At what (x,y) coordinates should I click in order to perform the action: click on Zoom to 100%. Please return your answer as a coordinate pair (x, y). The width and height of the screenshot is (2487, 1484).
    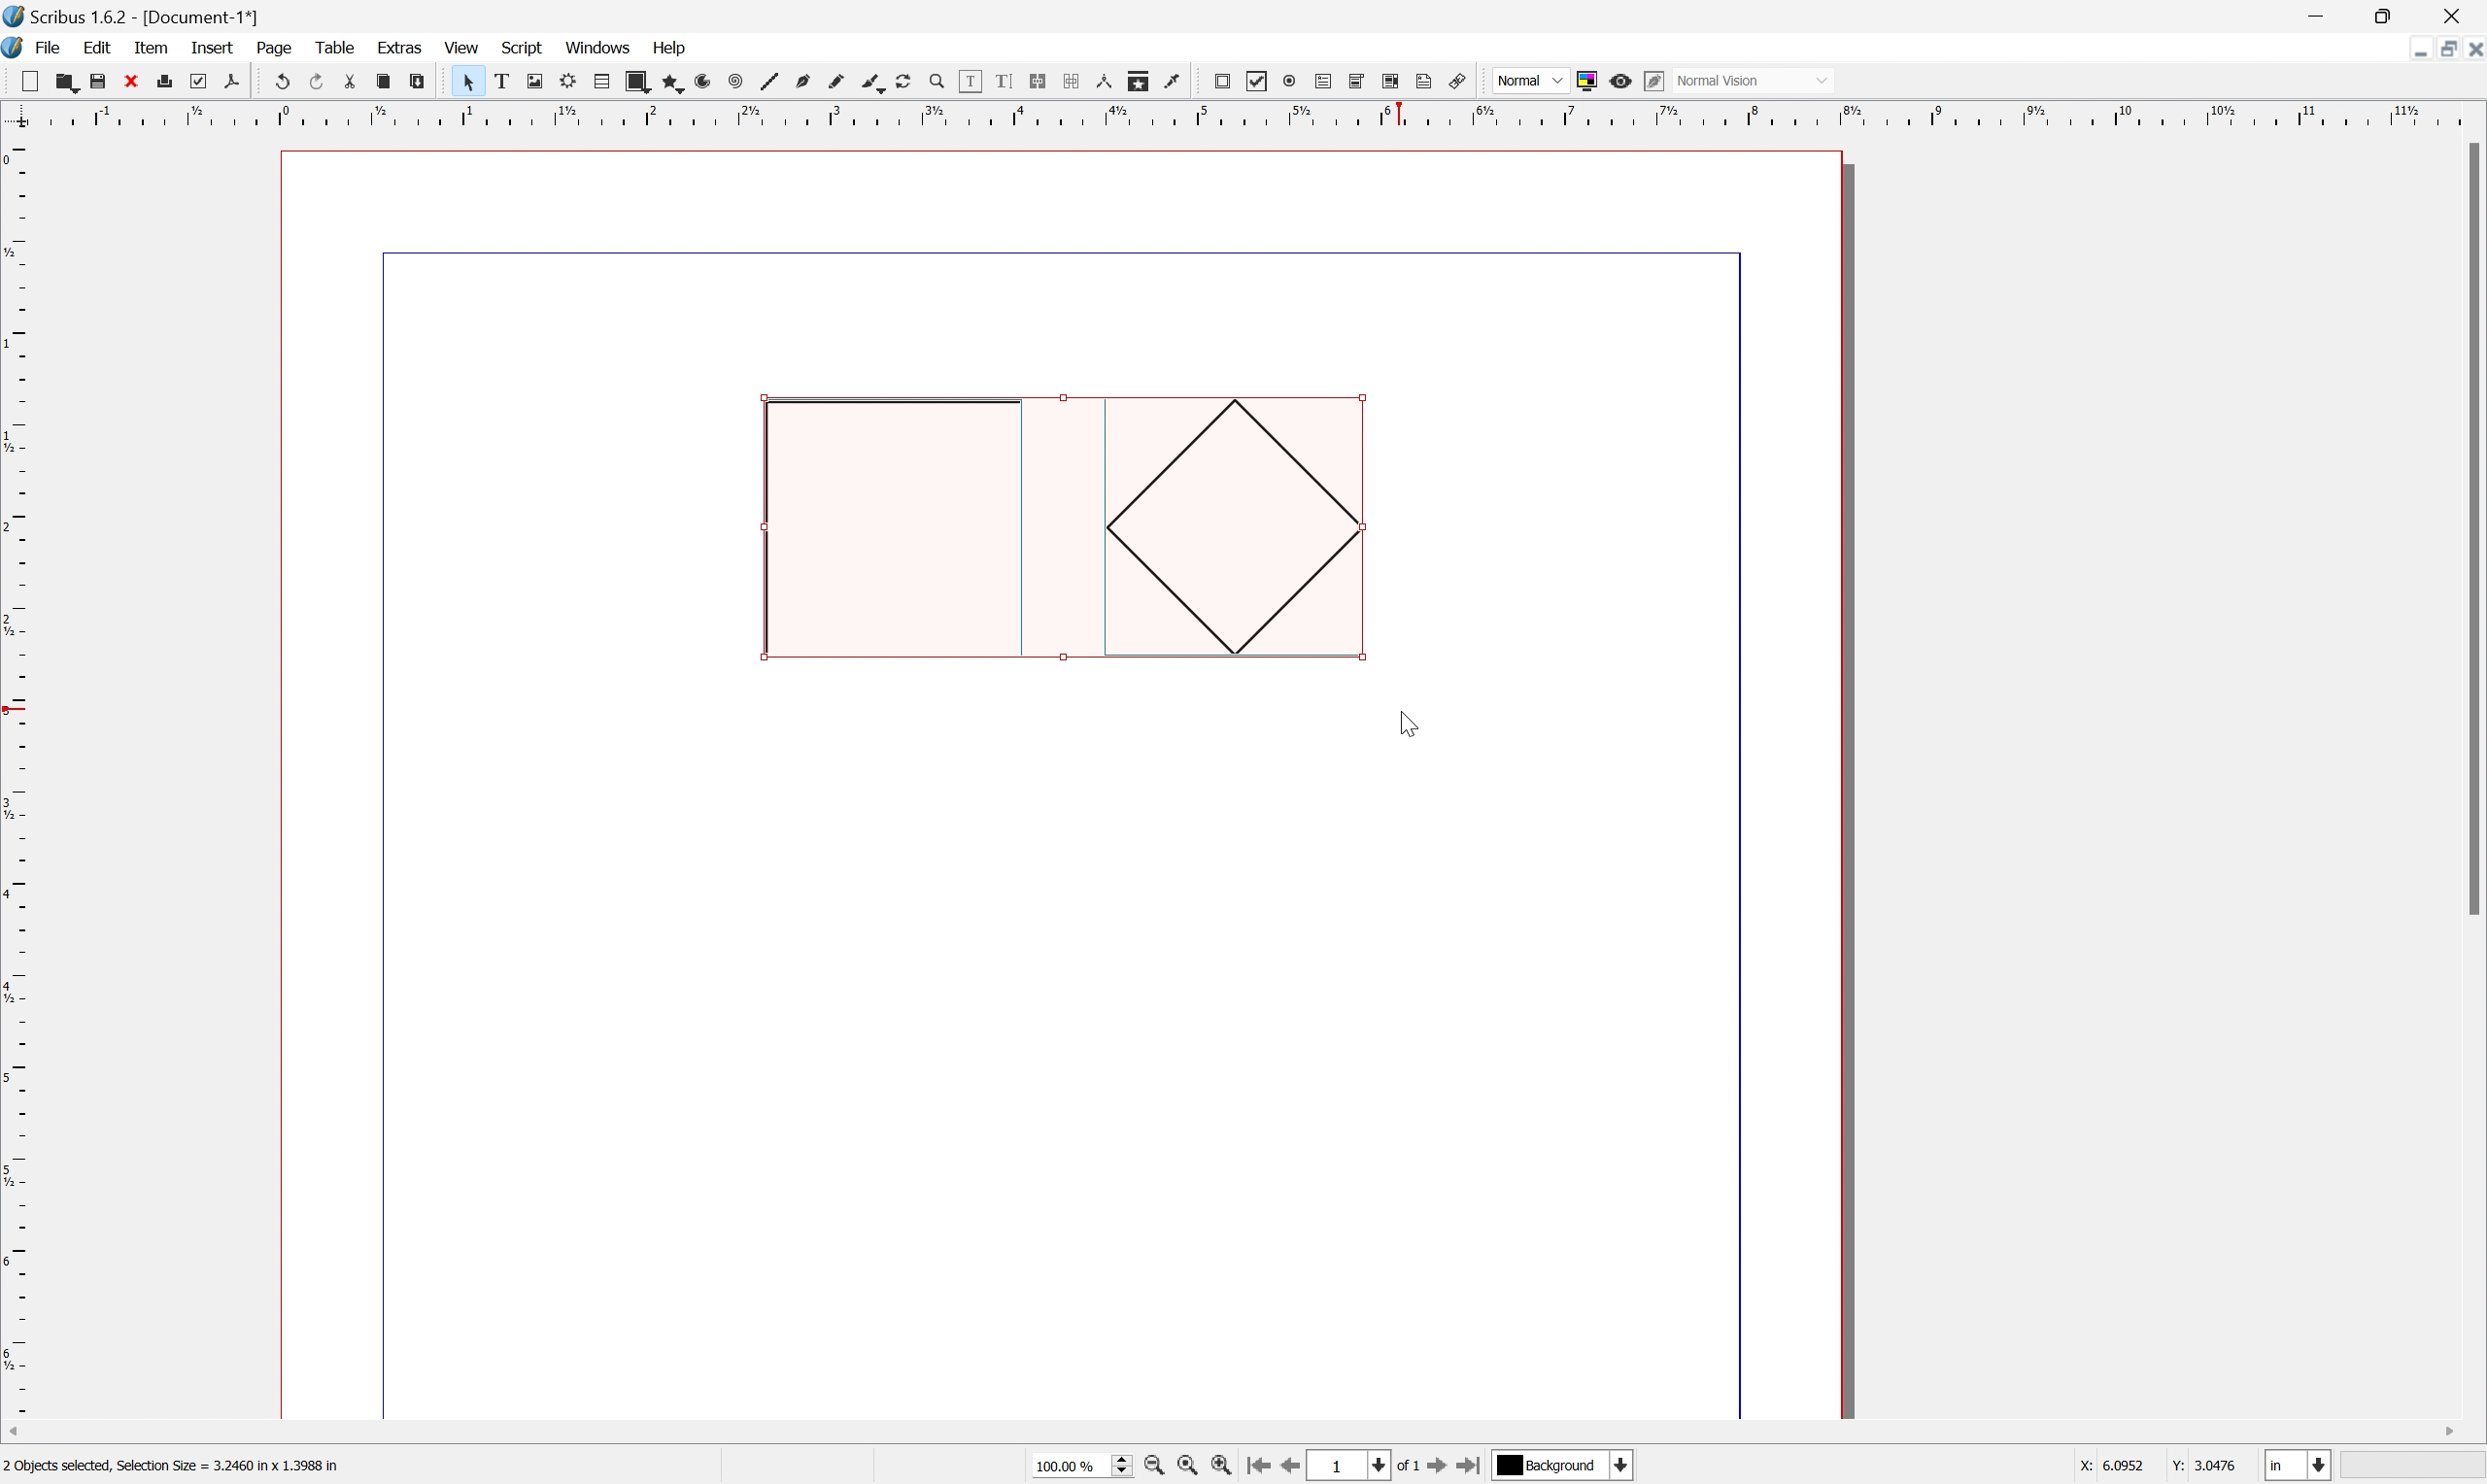
    Looking at the image, I should click on (1183, 1469).